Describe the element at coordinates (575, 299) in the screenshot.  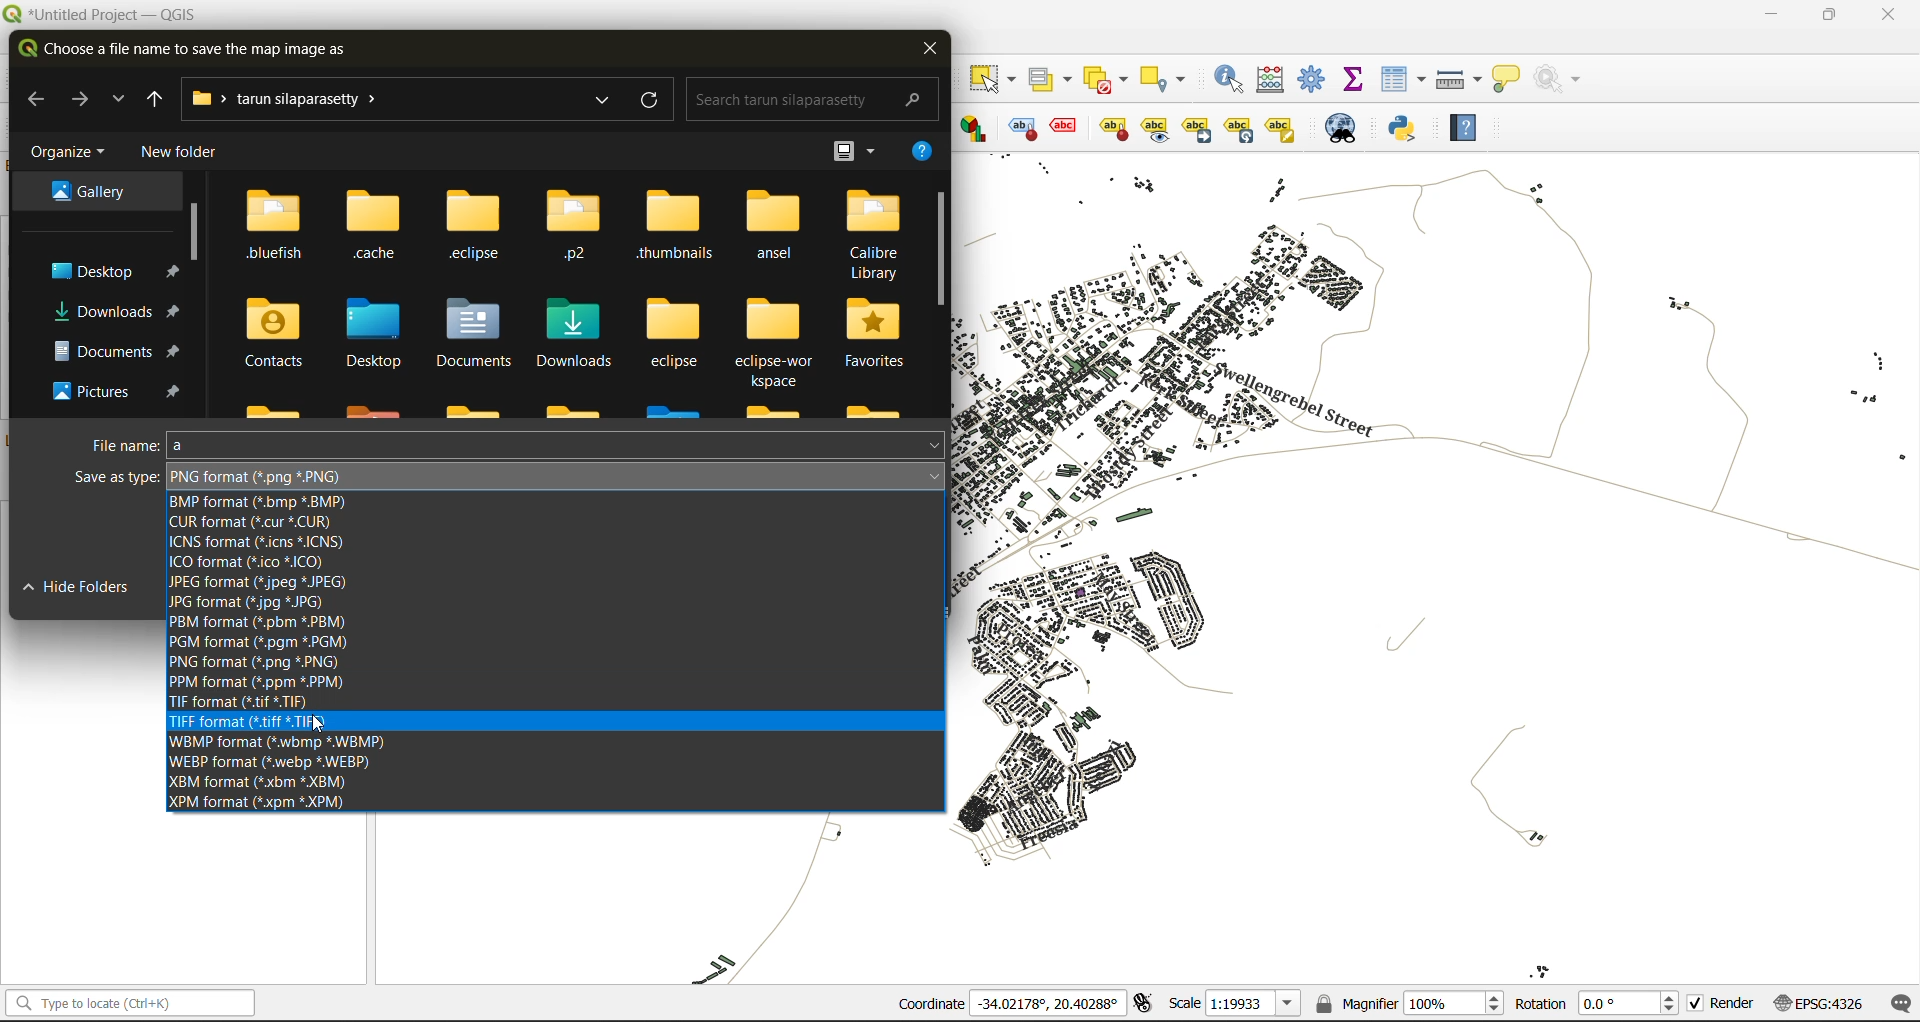
I see `folders` at that location.